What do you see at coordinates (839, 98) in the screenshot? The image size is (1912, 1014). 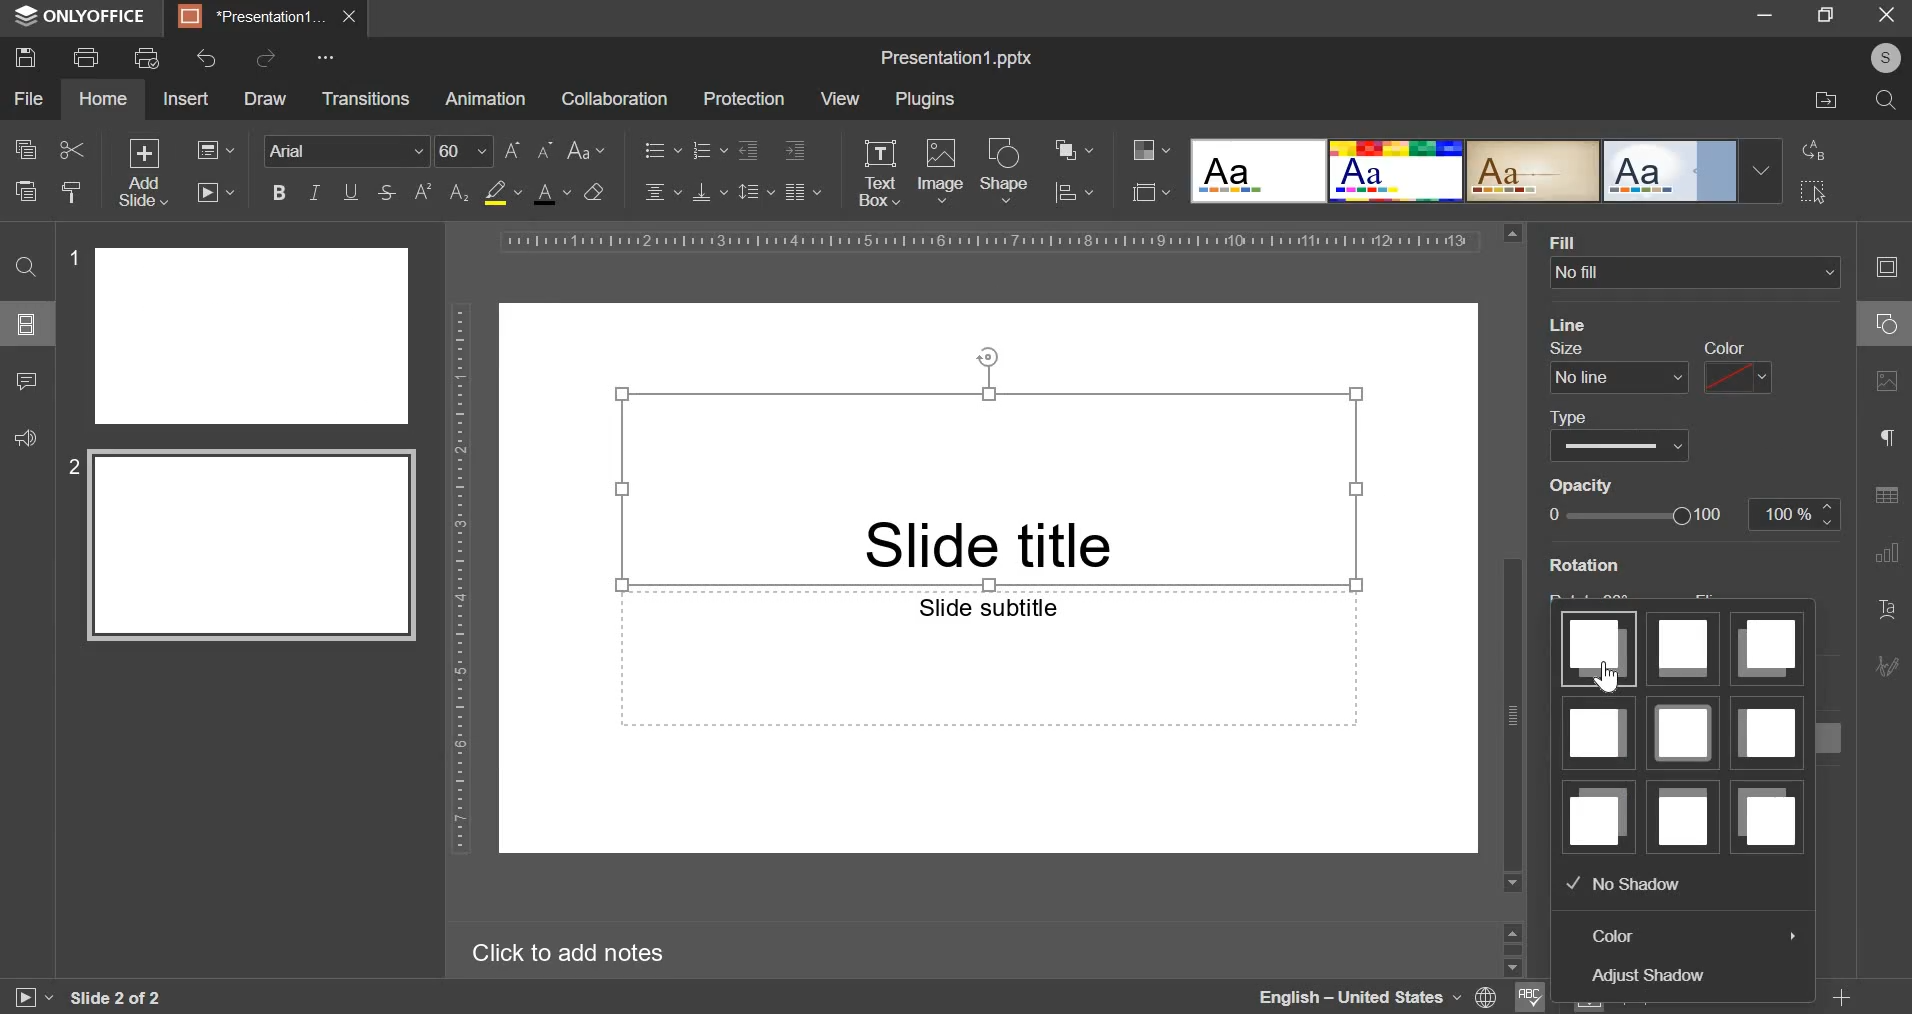 I see `view` at bounding box center [839, 98].